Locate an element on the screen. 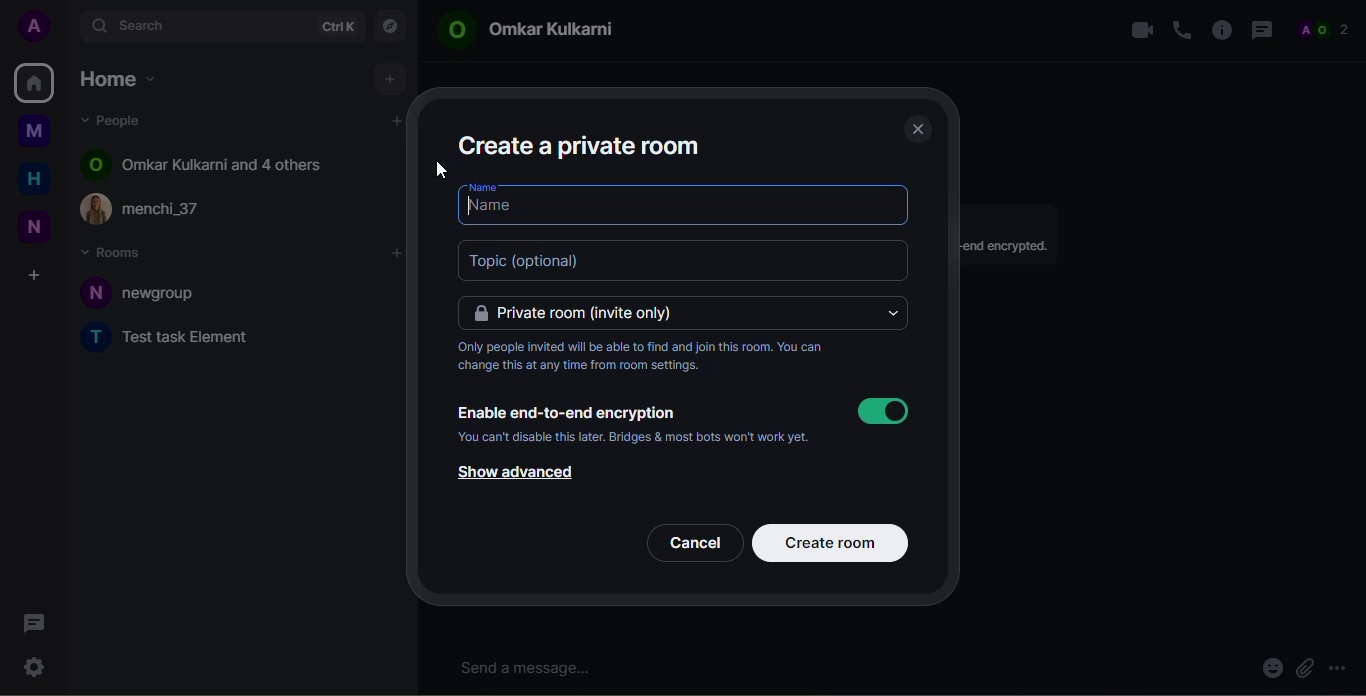 This screenshot has width=1366, height=696. show advanced is located at coordinates (511, 473).